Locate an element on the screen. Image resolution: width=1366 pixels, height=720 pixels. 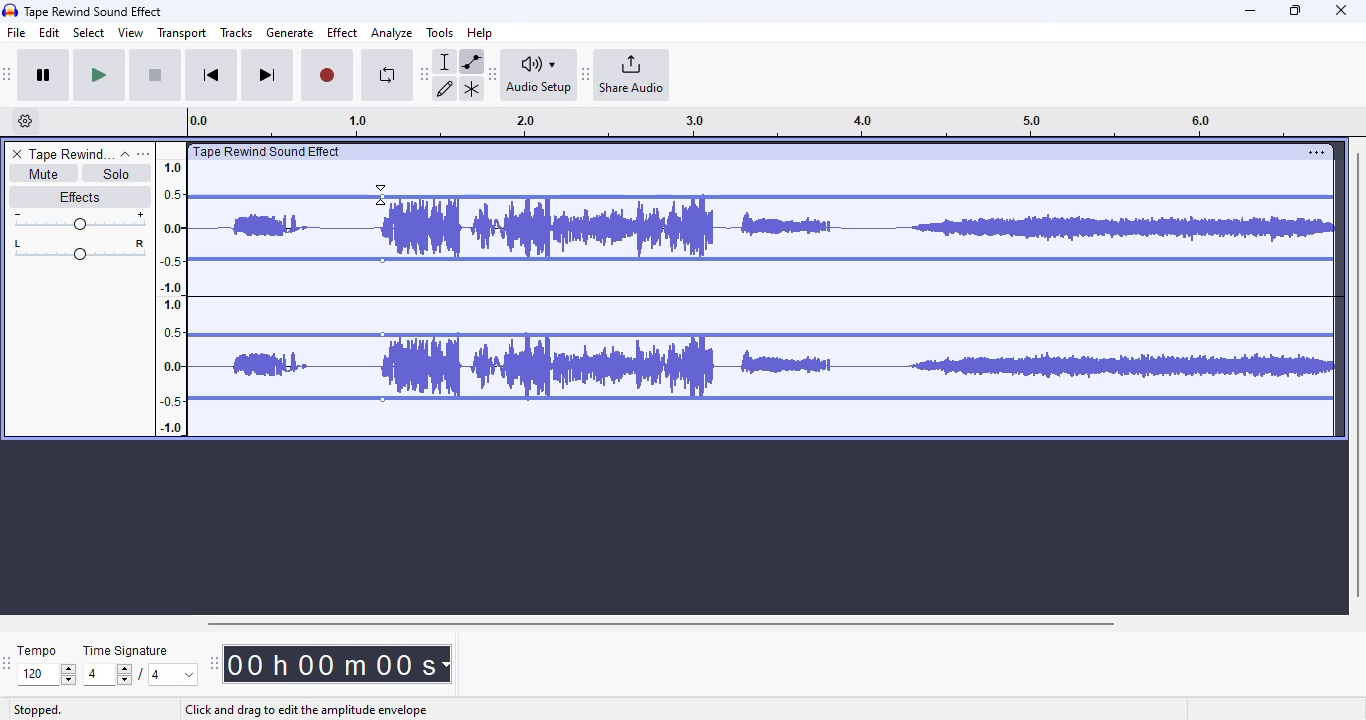
track name is located at coordinates (71, 155).